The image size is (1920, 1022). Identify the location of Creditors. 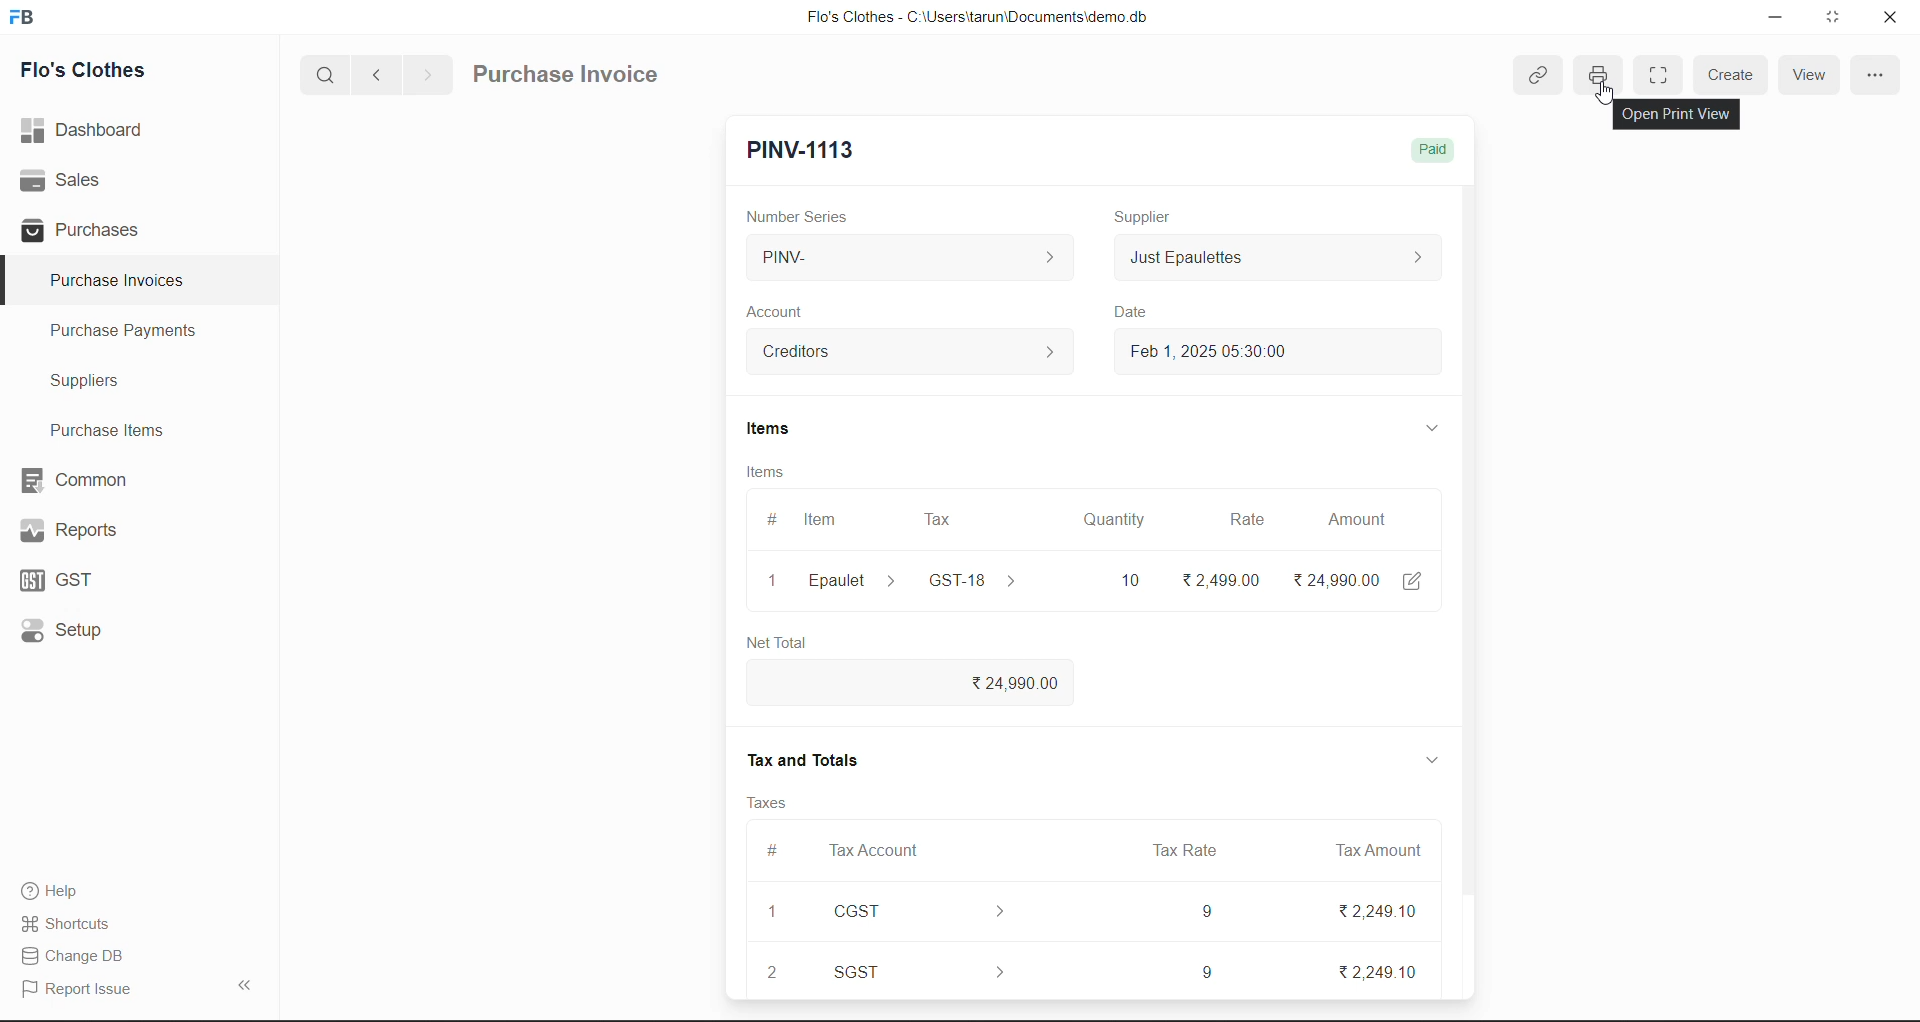
(907, 354).